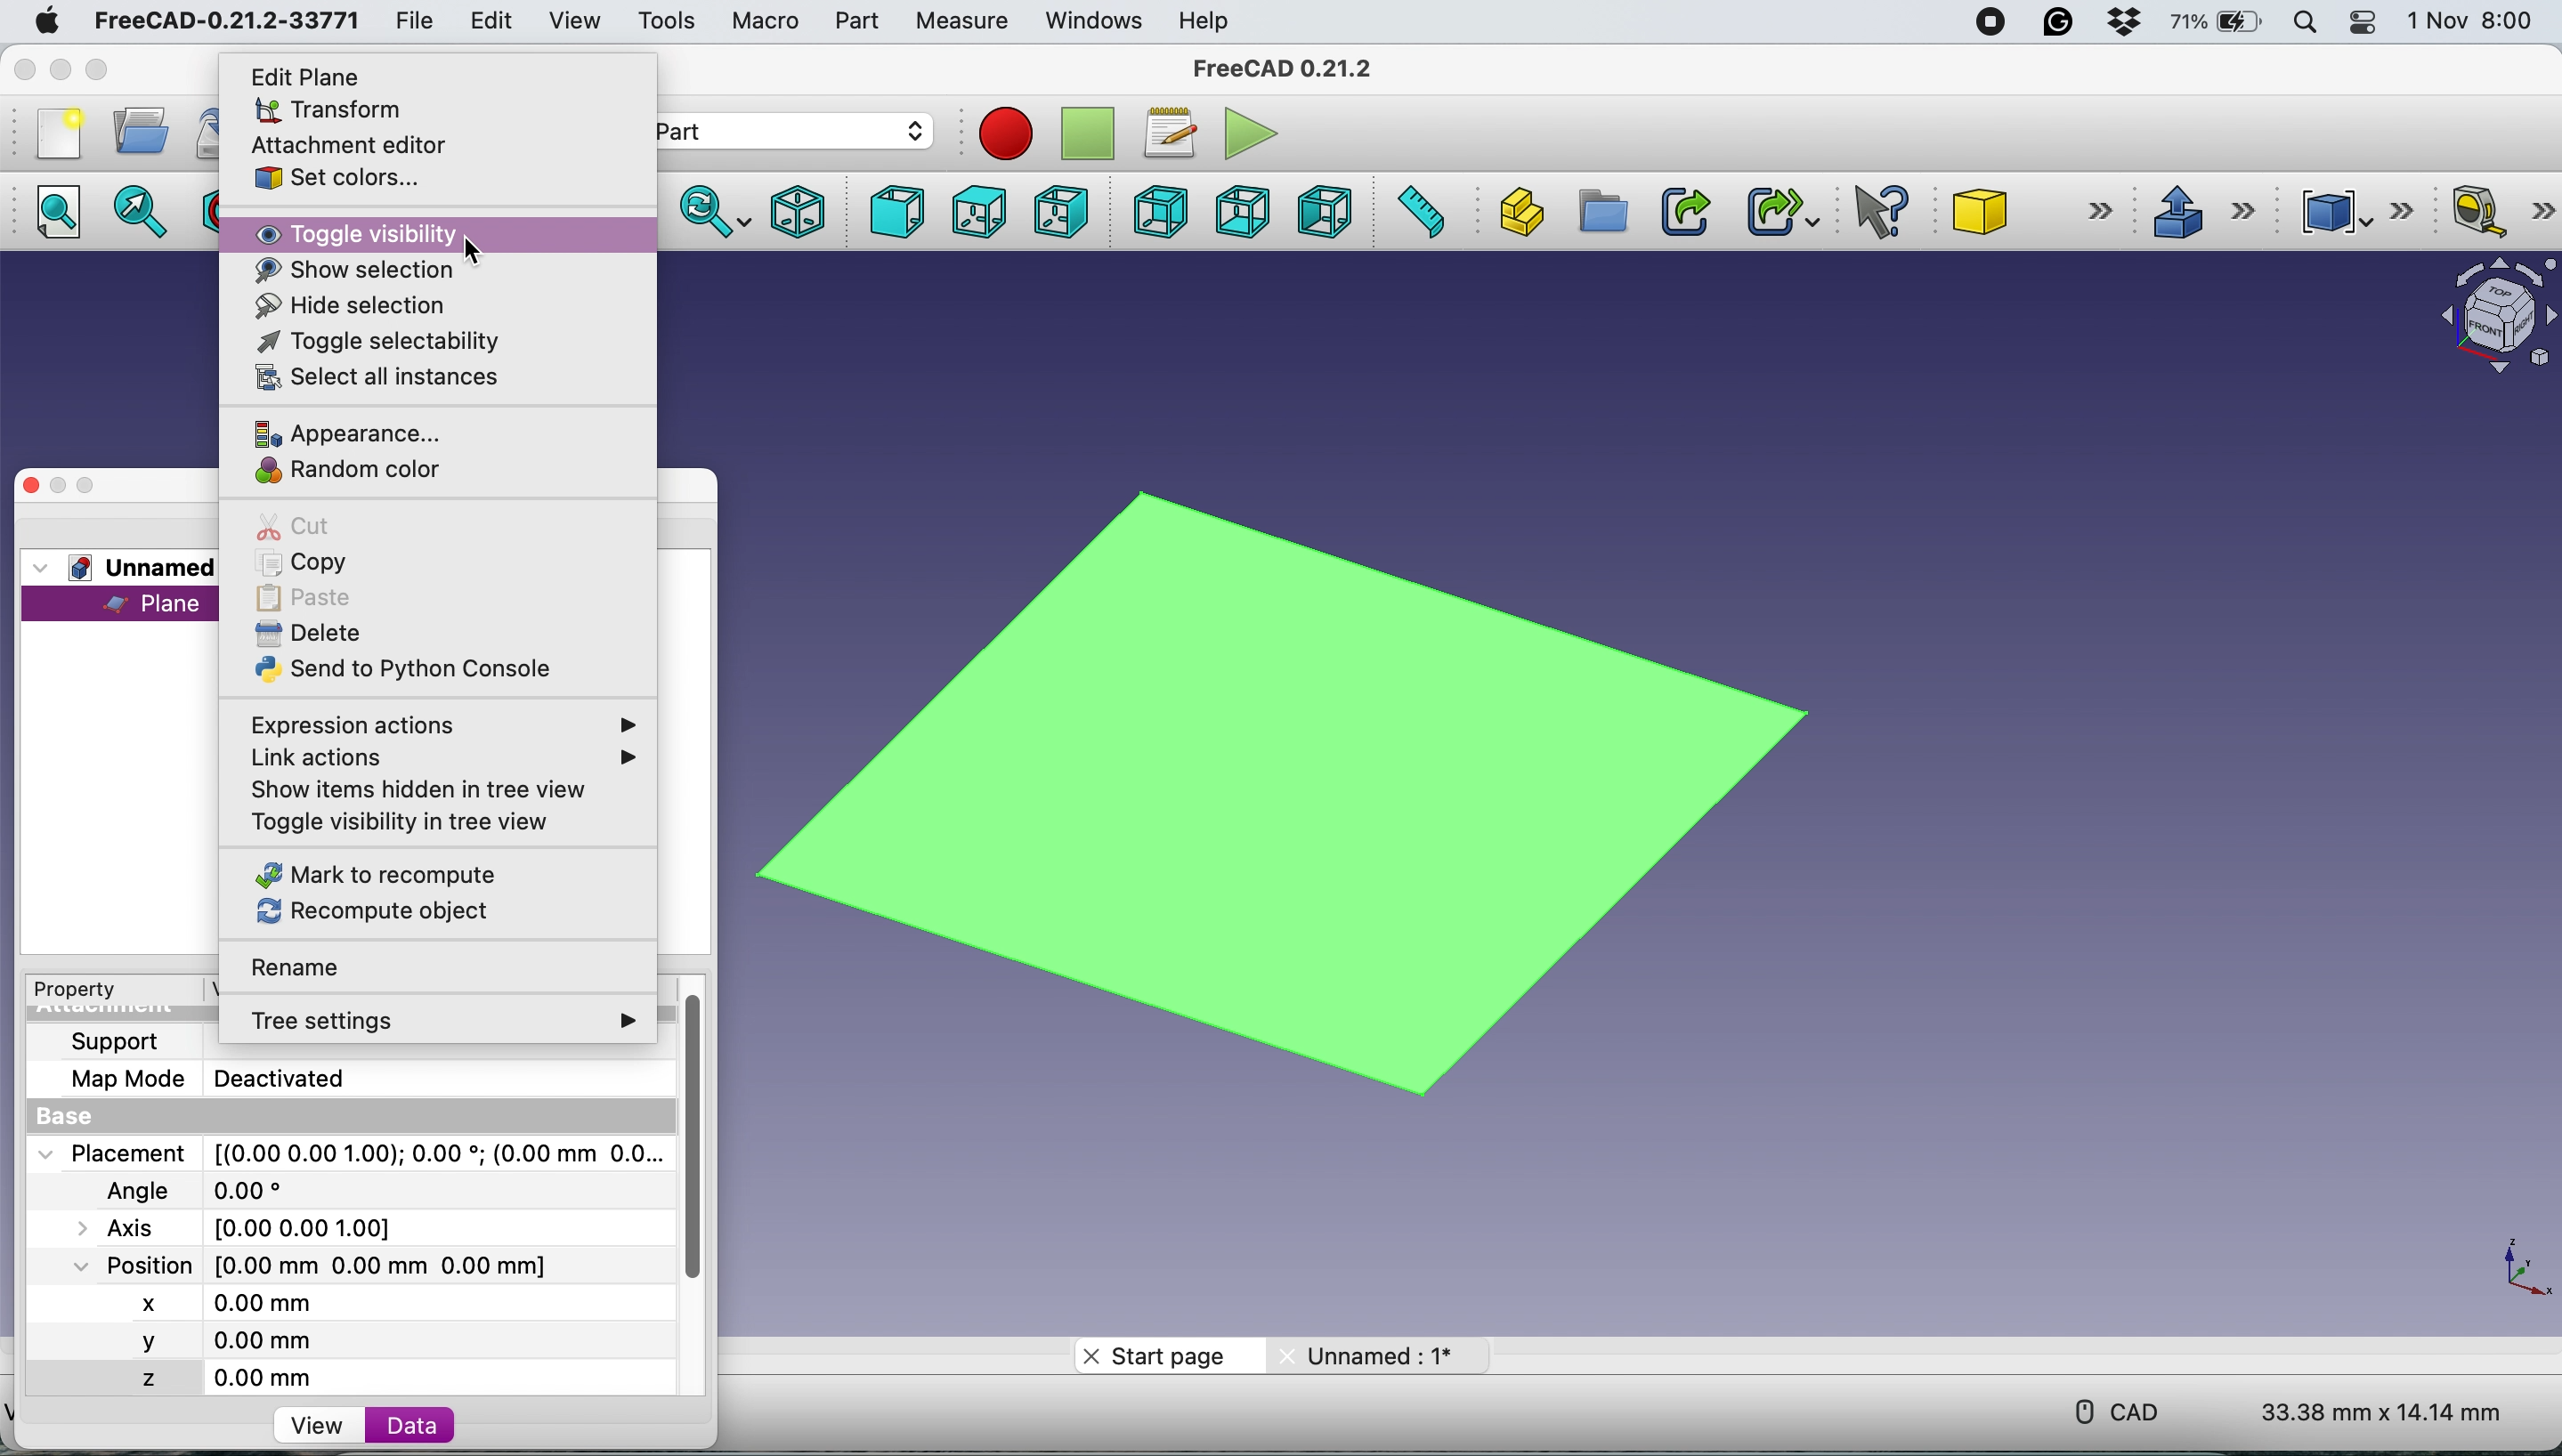  What do you see at coordinates (202, 1081) in the screenshot?
I see `Map Mode Deactivated` at bounding box center [202, 1081].